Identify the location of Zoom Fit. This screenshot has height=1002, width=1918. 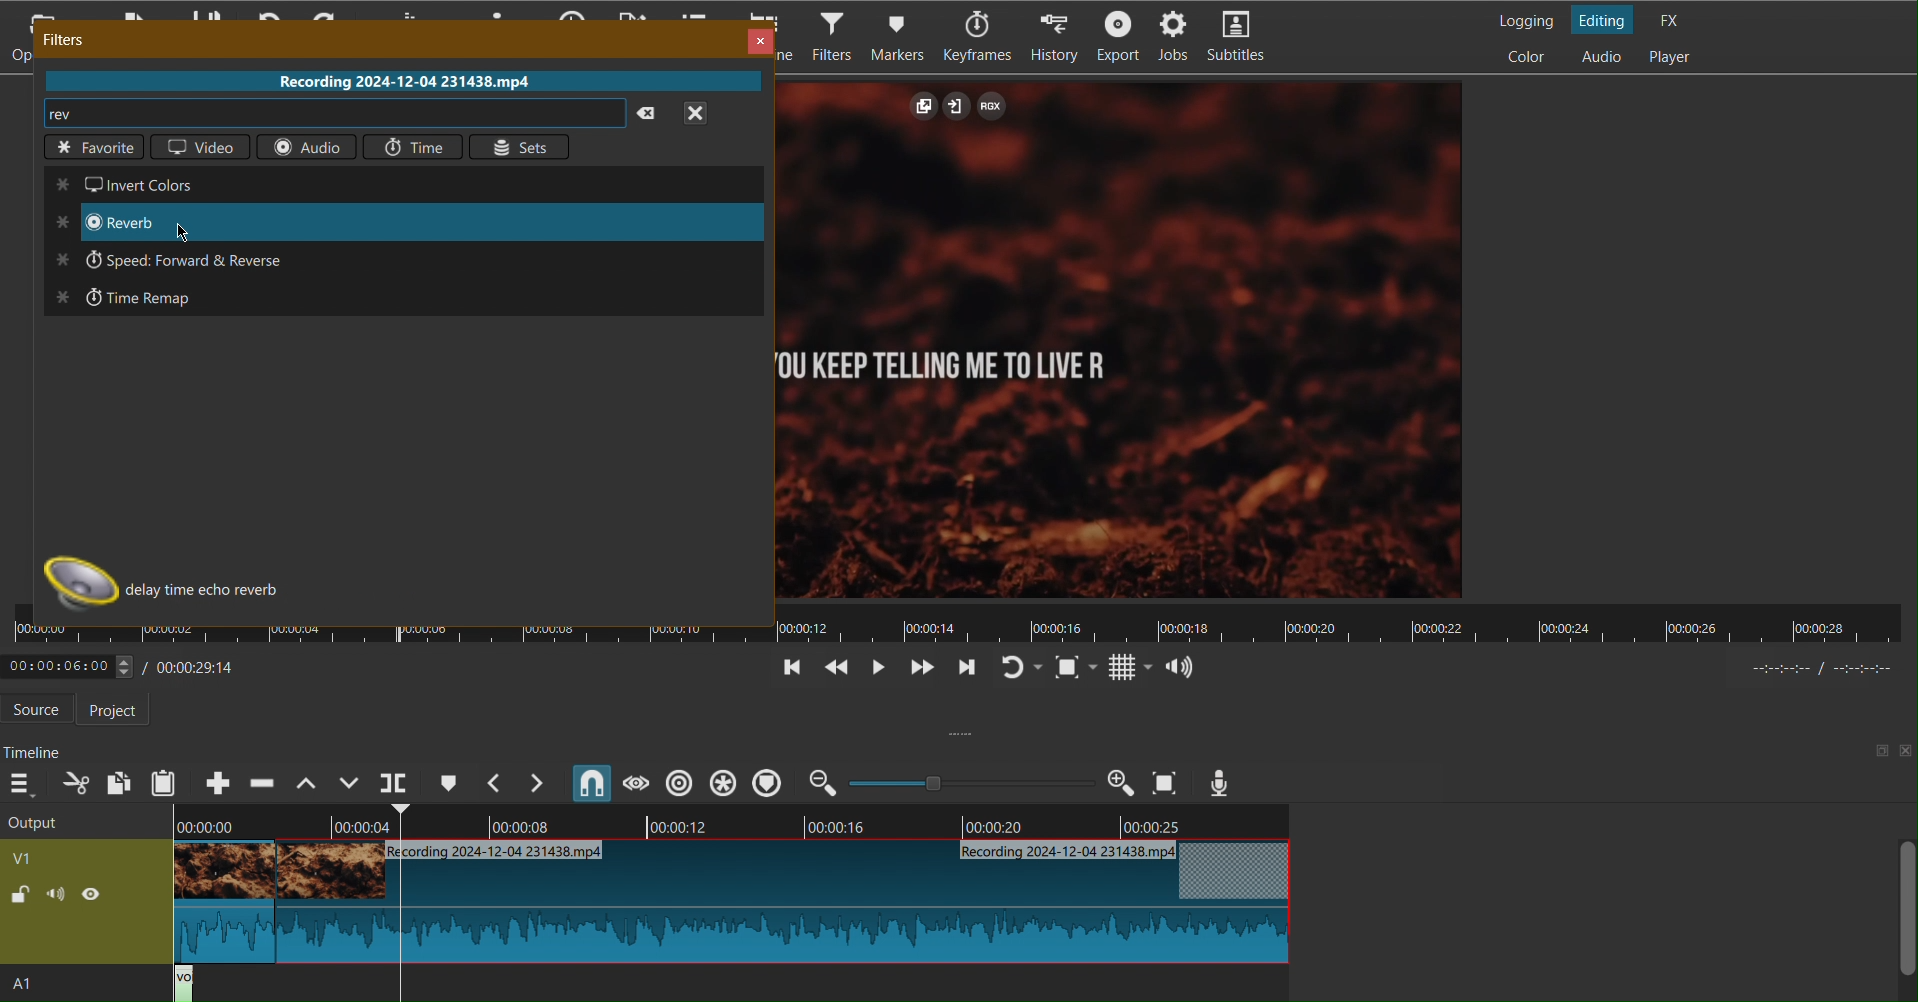
(1077, 667).